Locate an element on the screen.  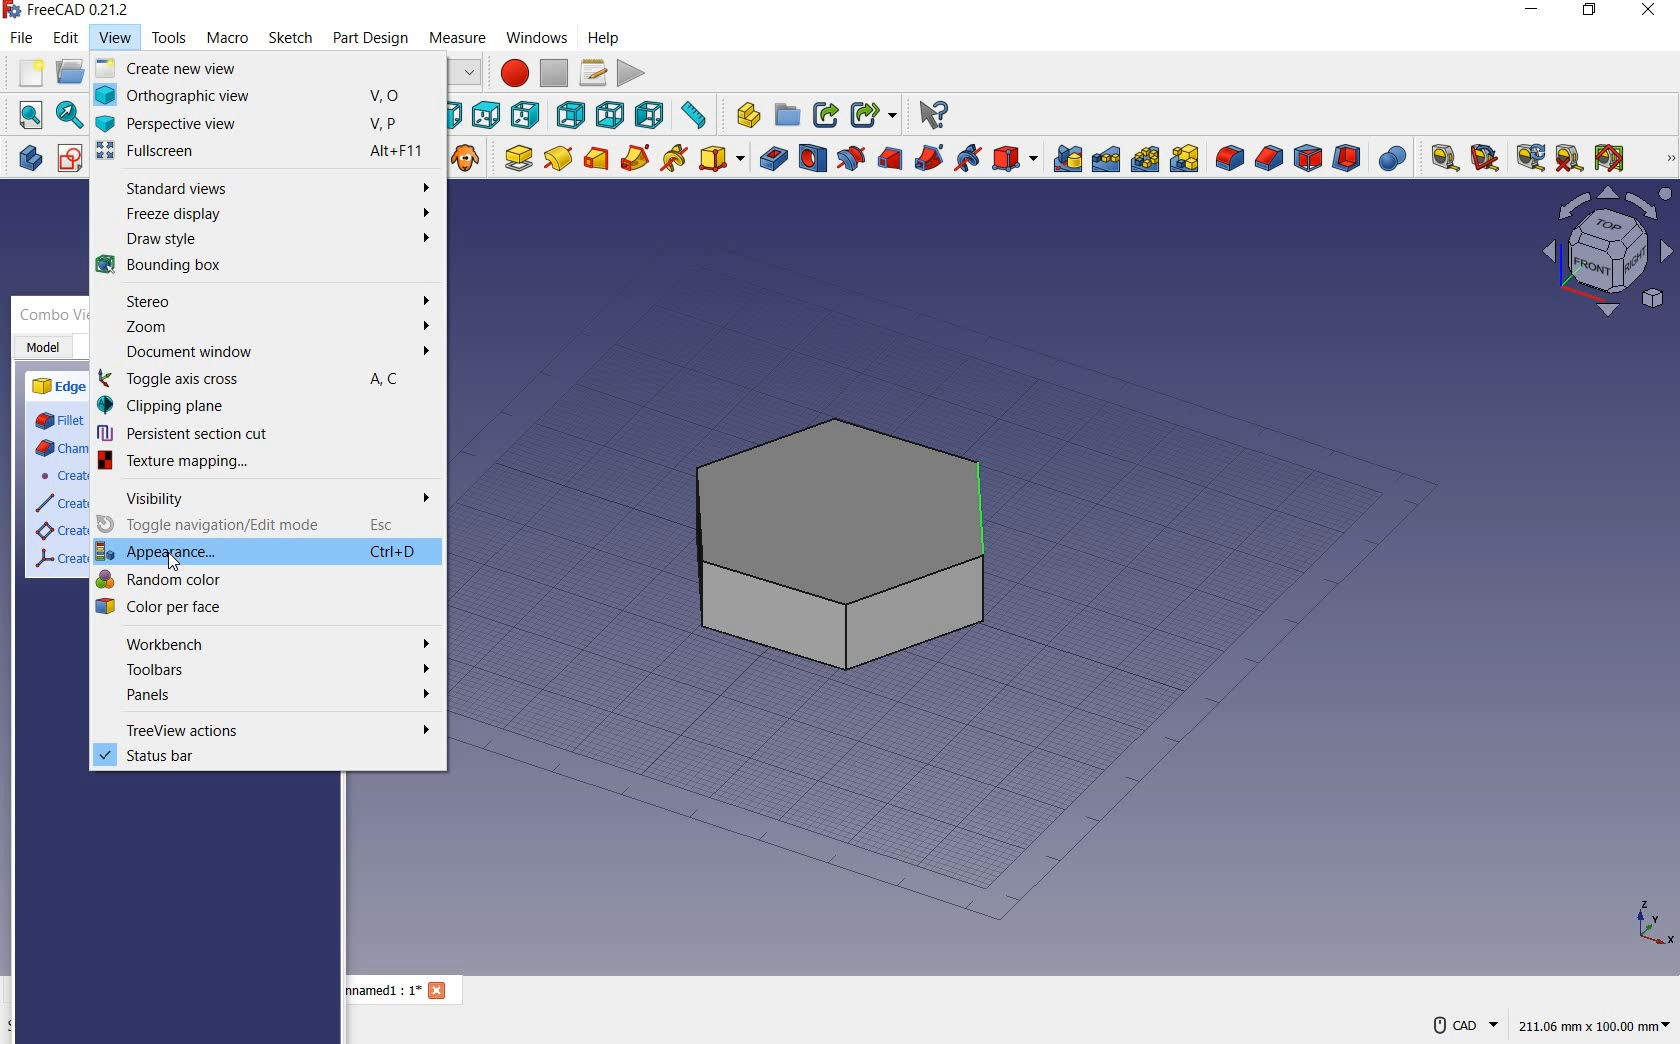
draw style is located at coordinates (269, 239).